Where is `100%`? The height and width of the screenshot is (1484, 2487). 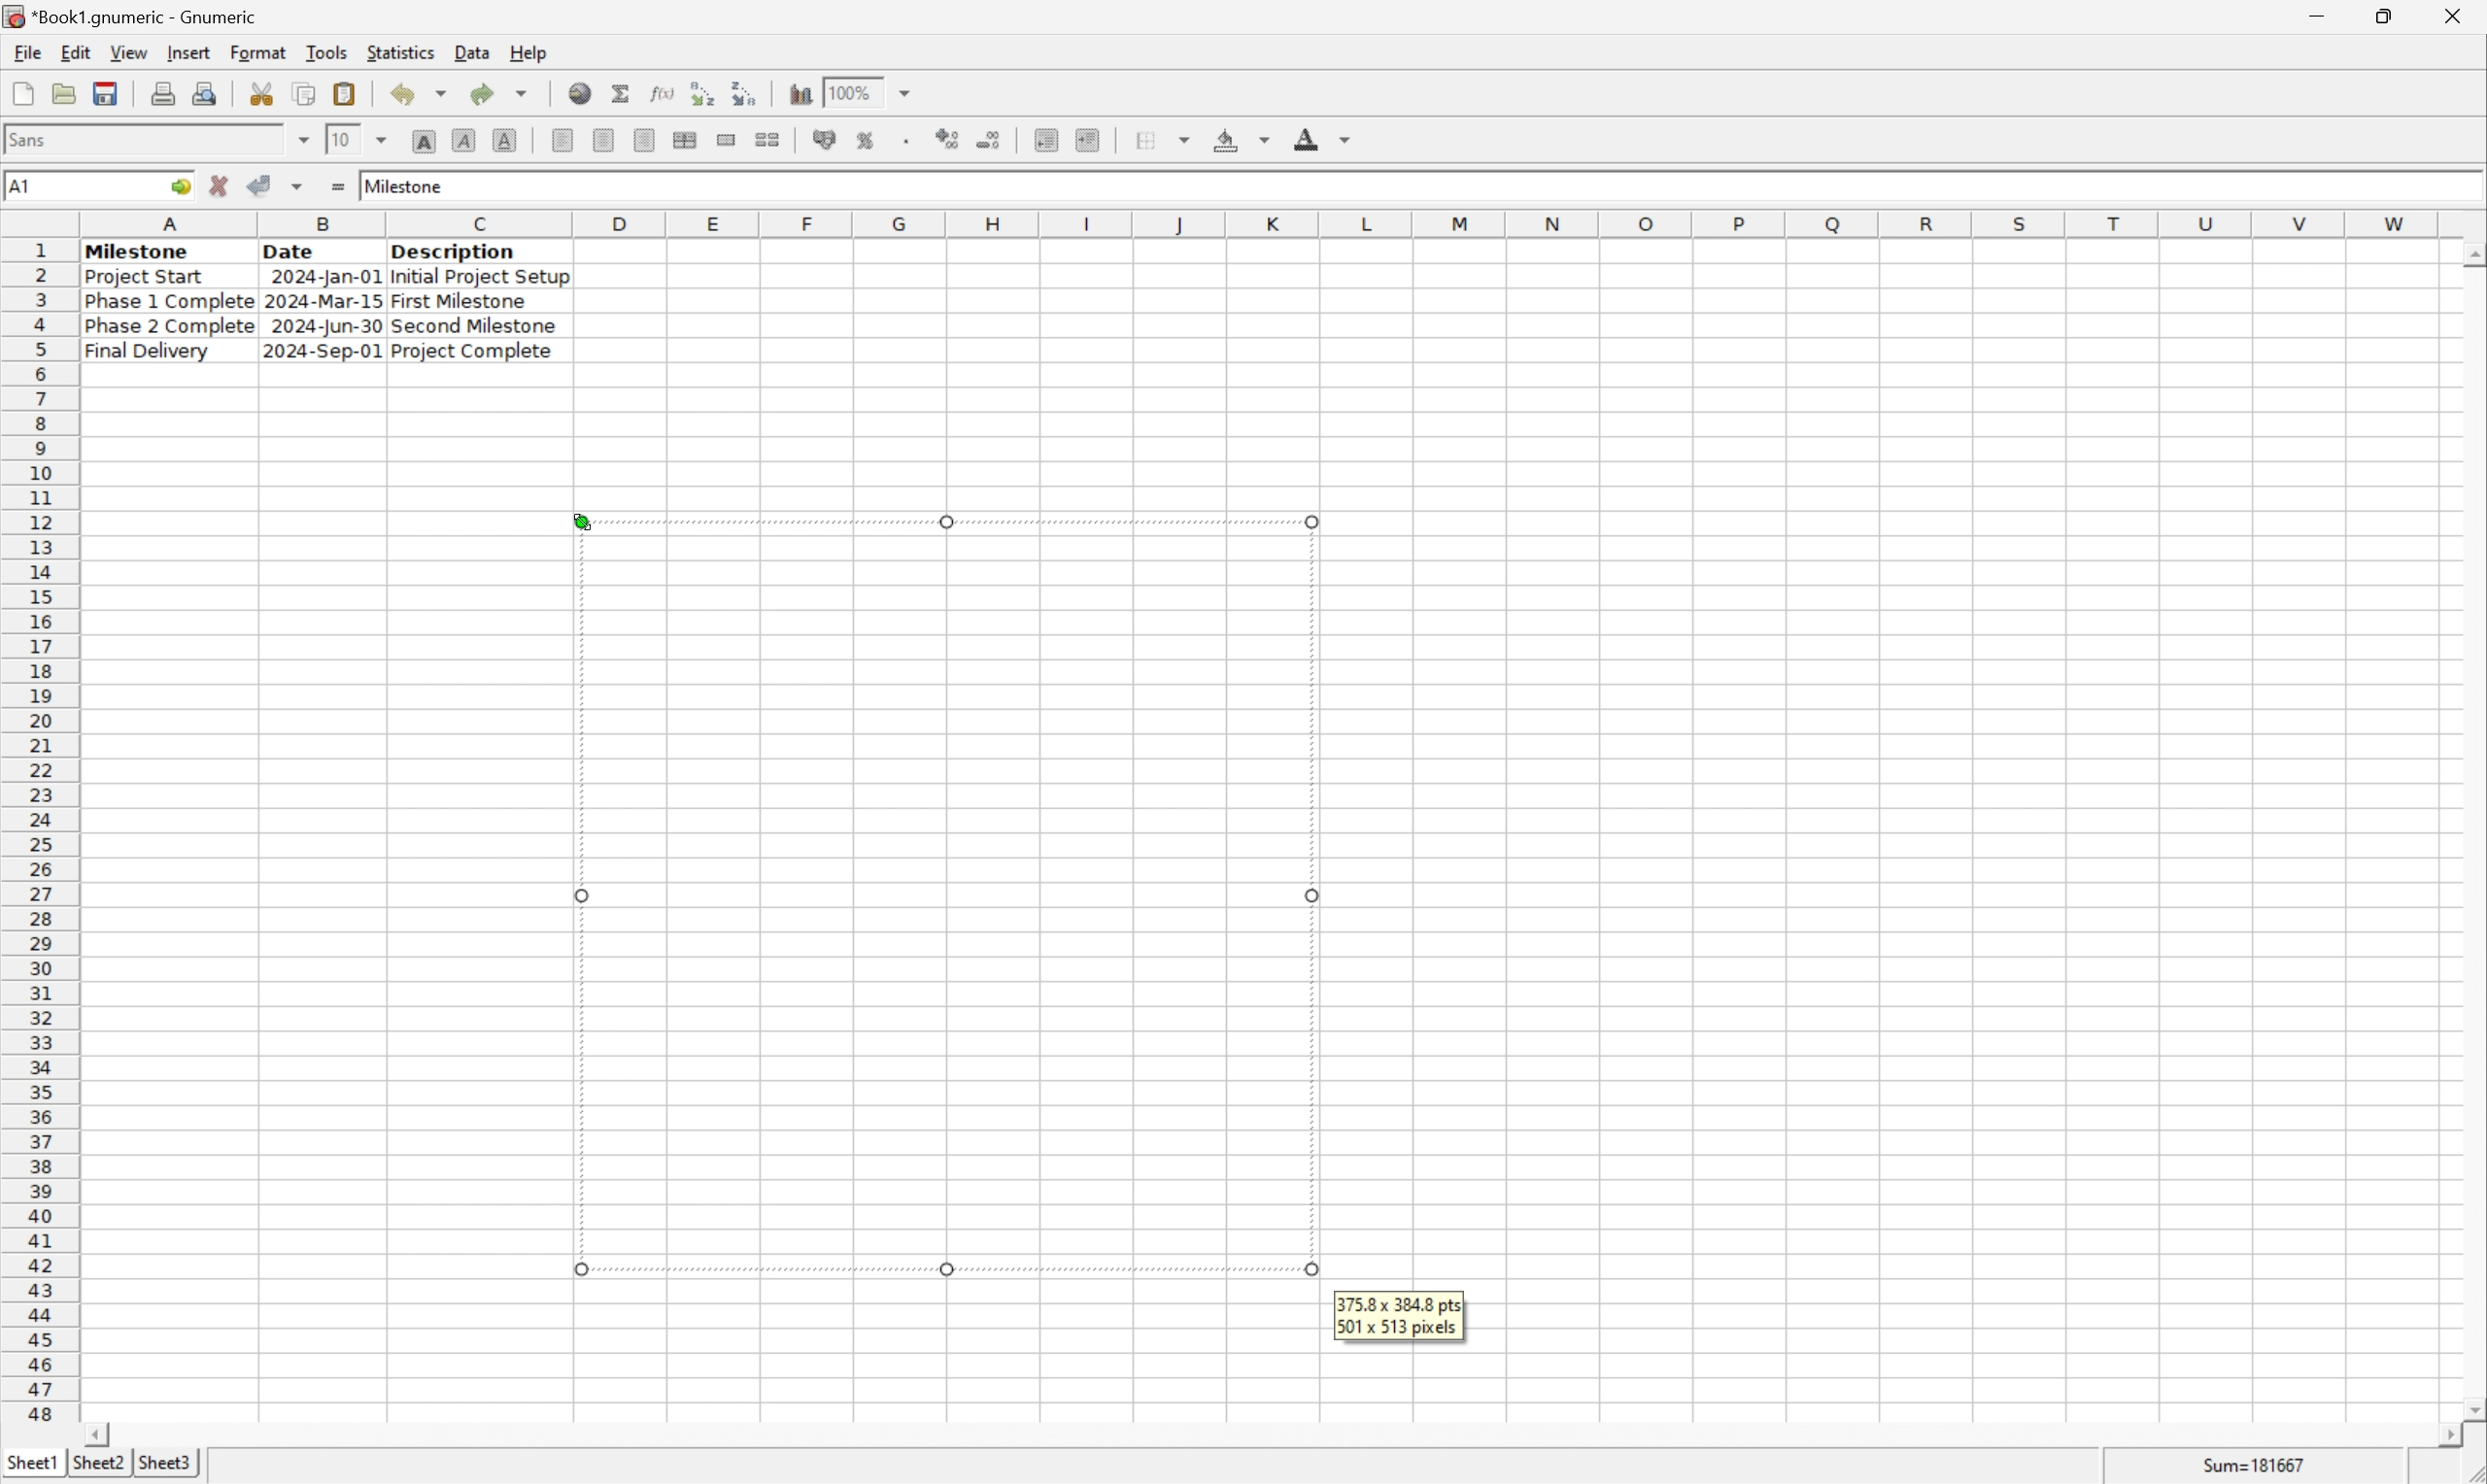 100% is located at coordinates (854, 89).